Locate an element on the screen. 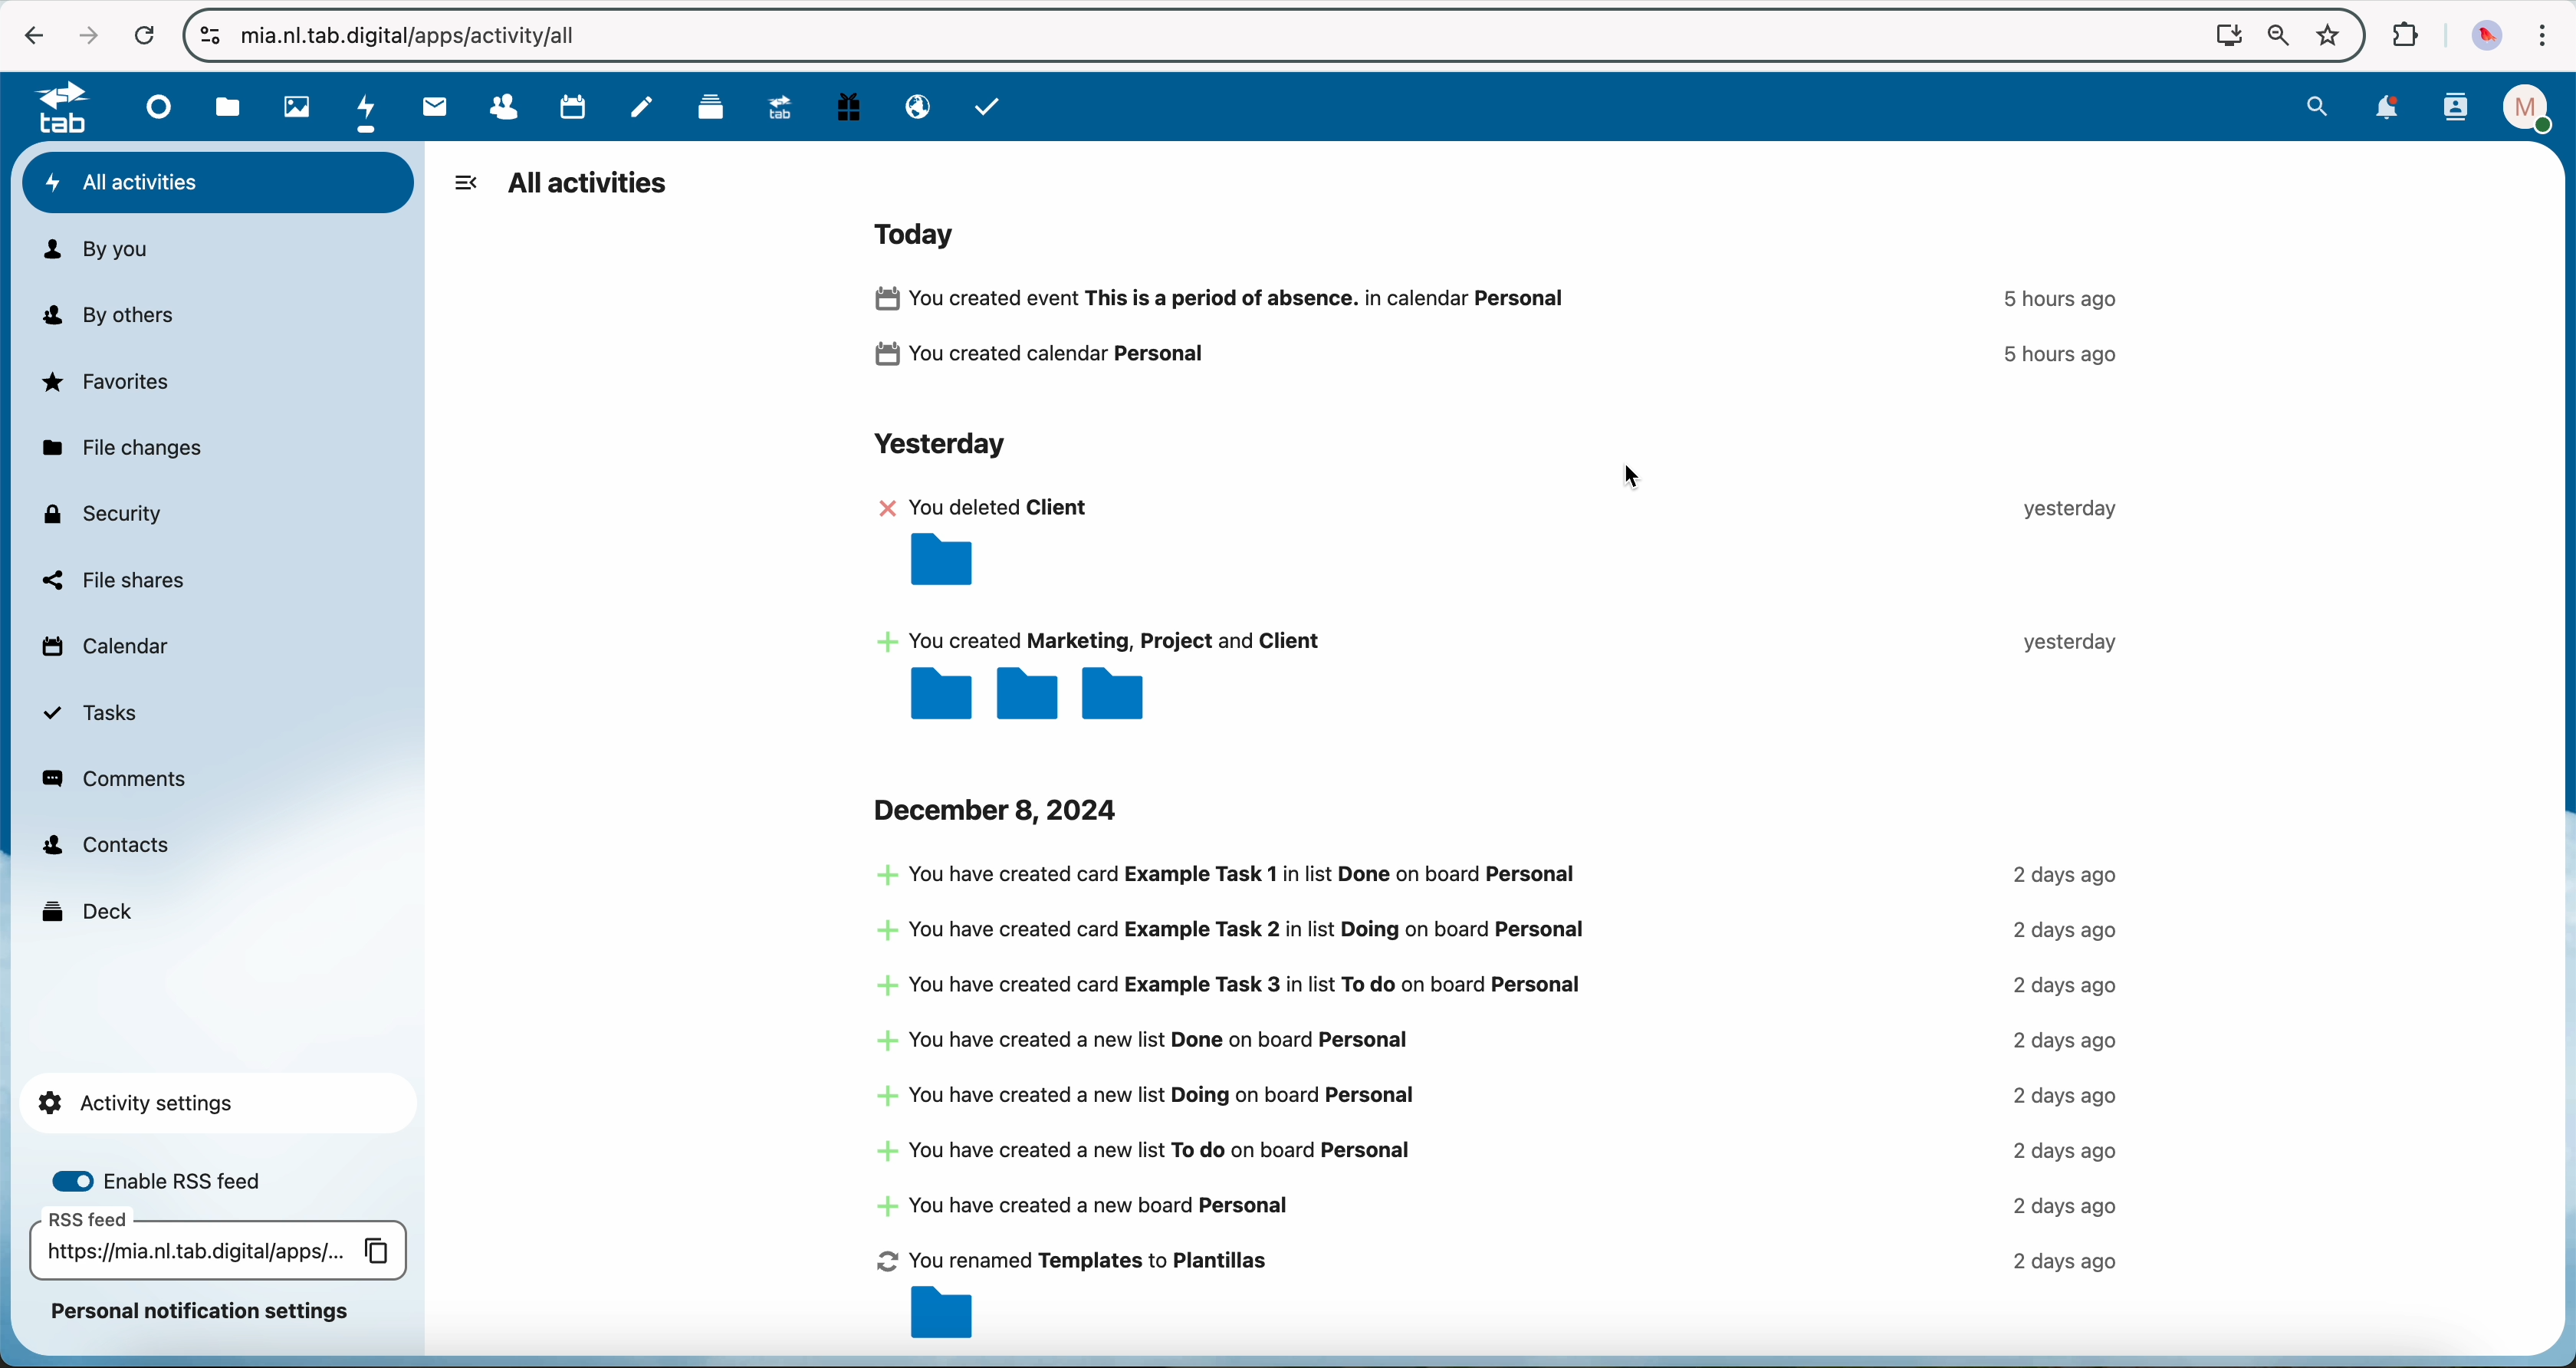 The height and width of the screenshot is (1368, 2576). security is located at coordinates (100, 513).